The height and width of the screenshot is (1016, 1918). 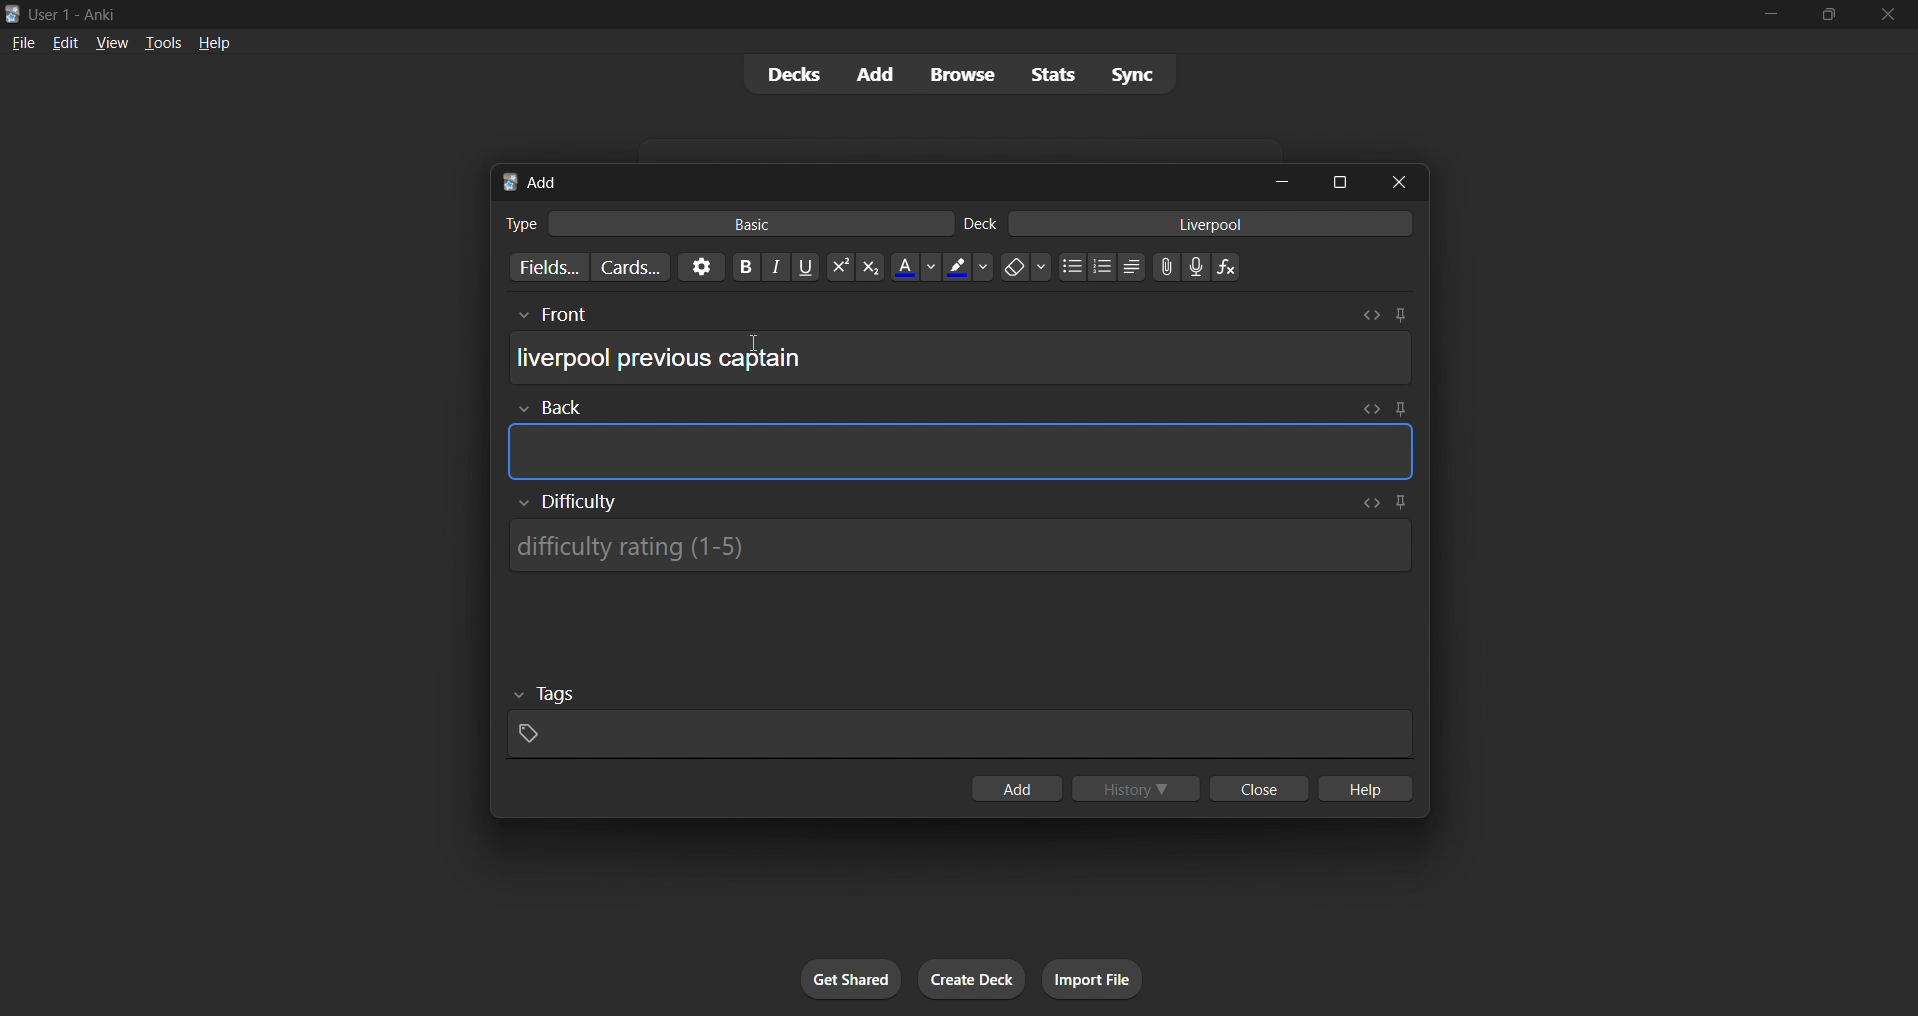 What do you see at coordinates (1405, 181) in the screenshot?
I see `close` at bounding box center [1405, 181].